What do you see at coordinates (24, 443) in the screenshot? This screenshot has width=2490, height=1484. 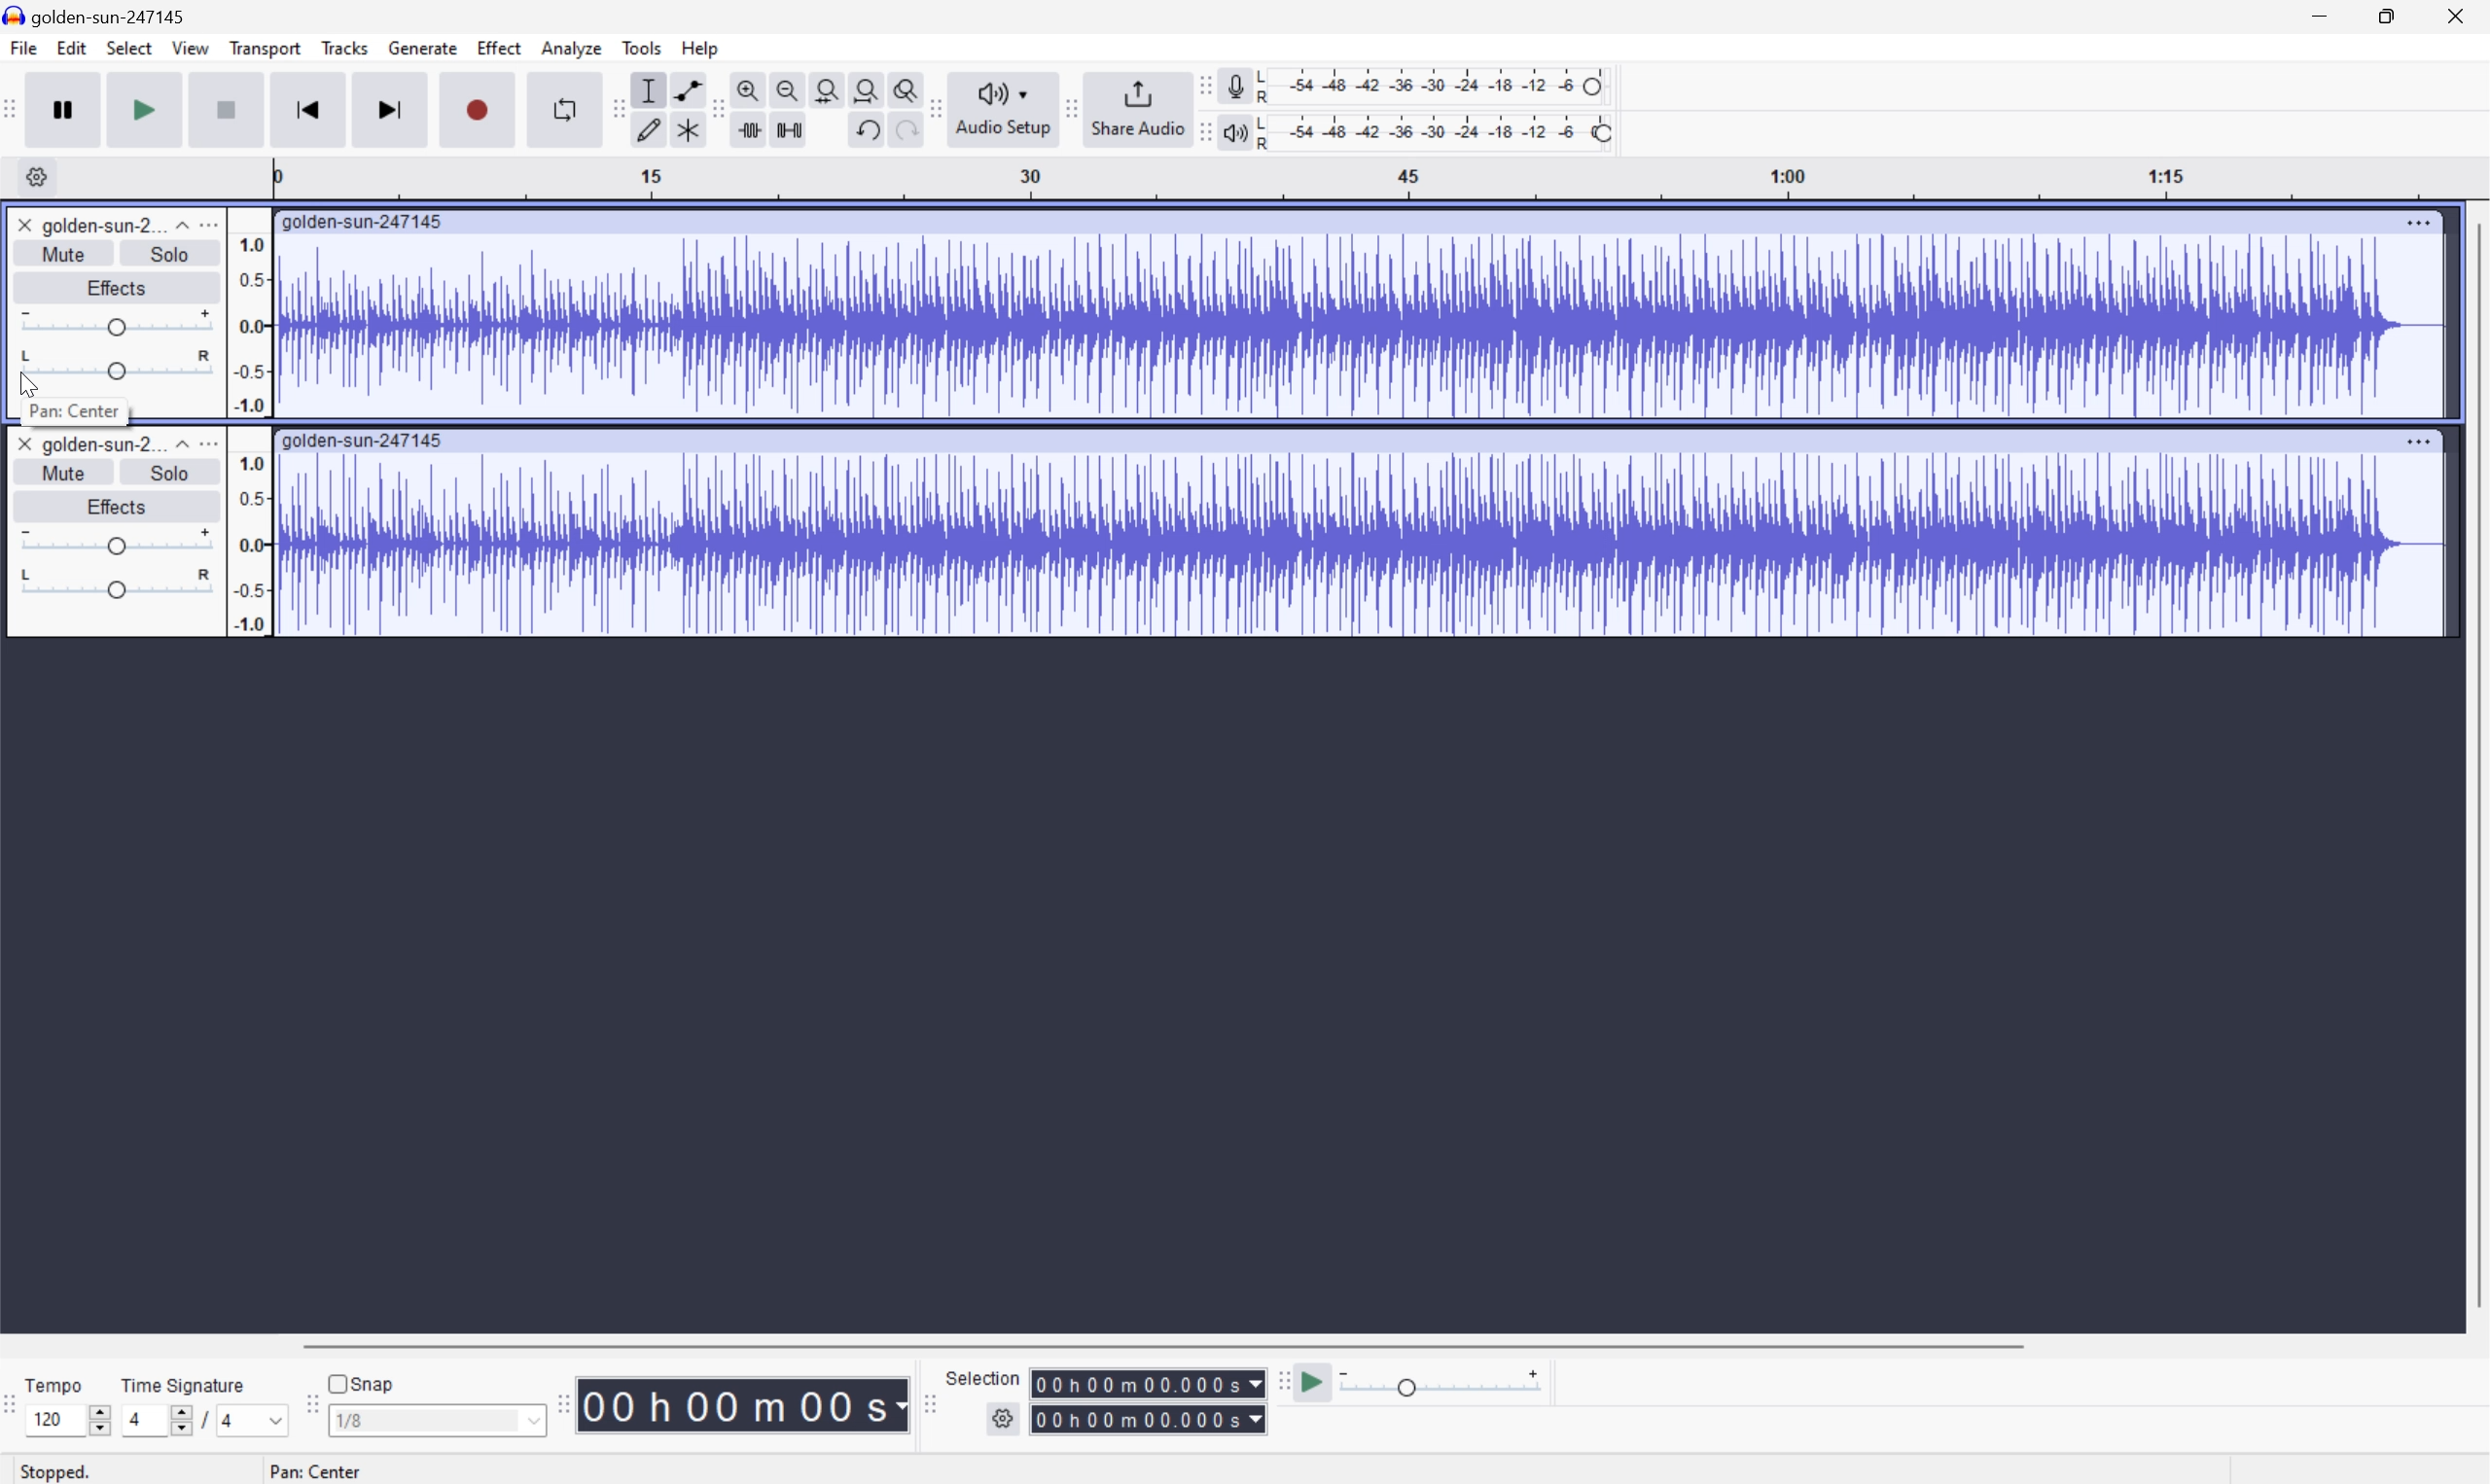 I see `Close` at bounding box center [24, 443].